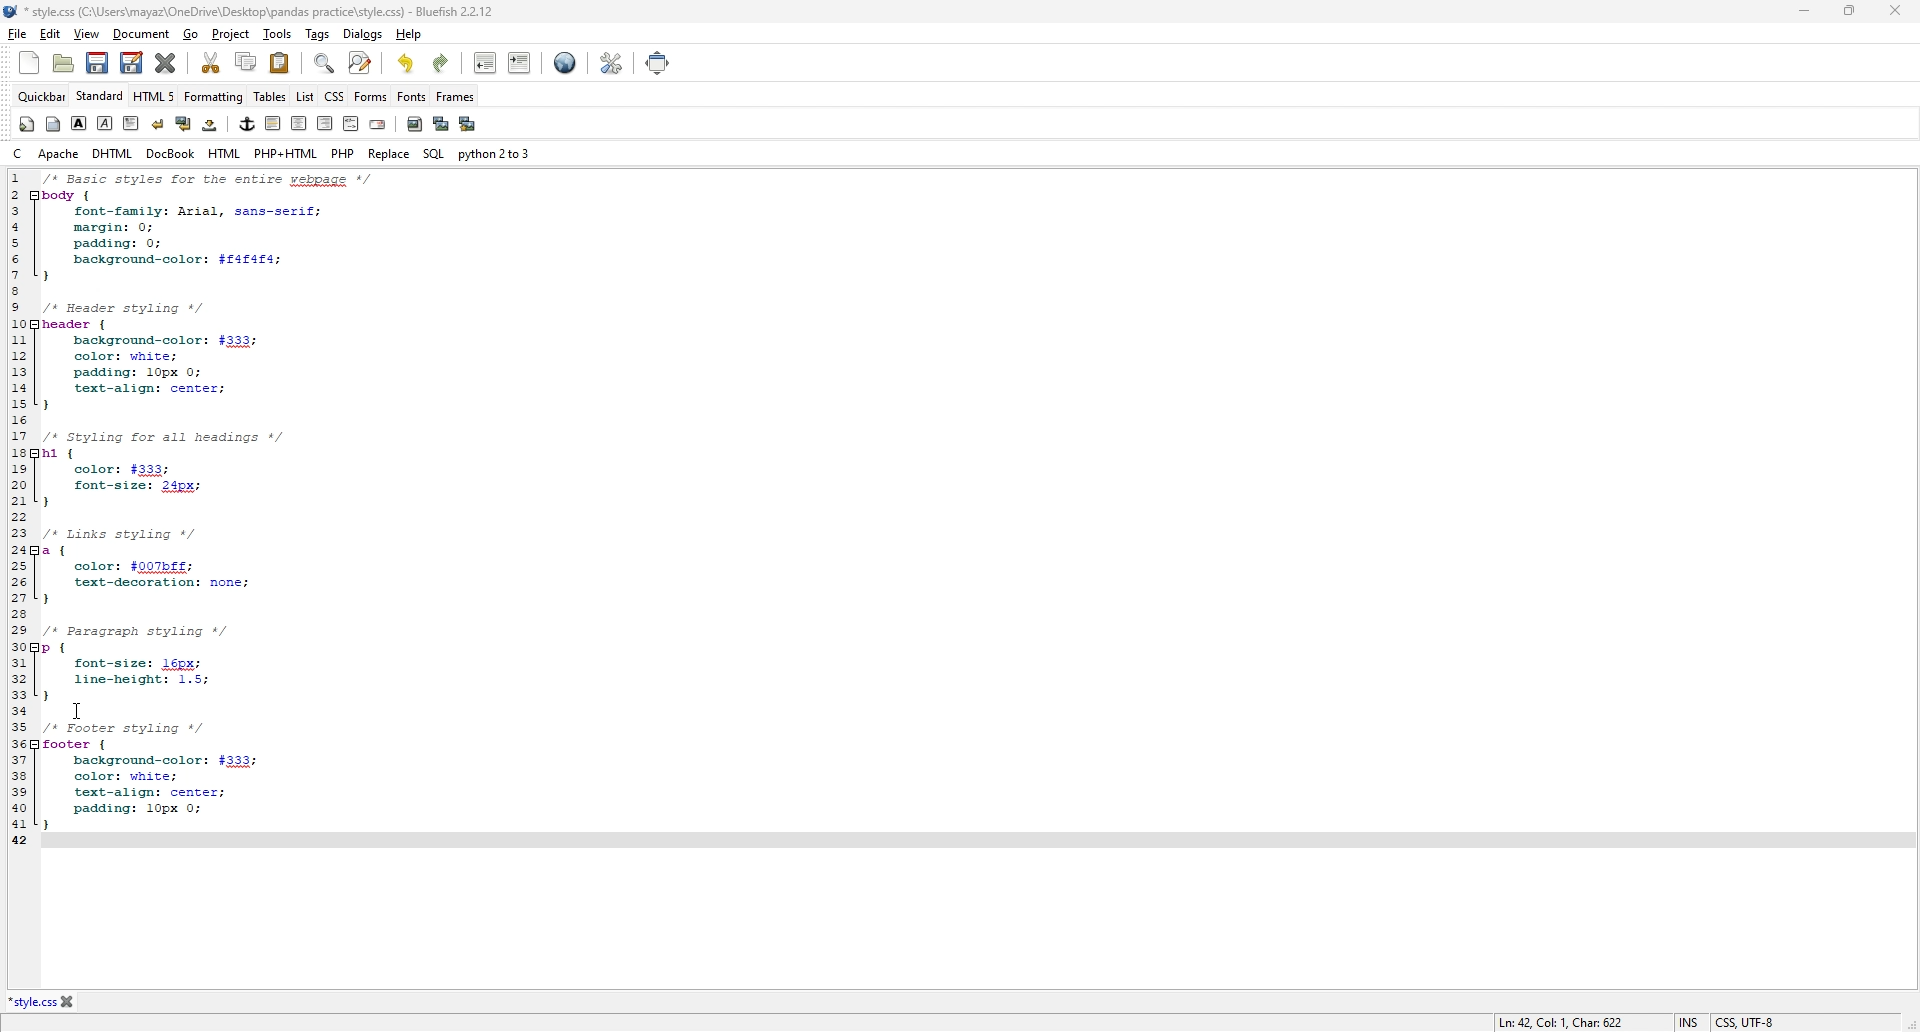 This screenshot has height=1032, width=1920. I want to click on file, so click(17, 33).